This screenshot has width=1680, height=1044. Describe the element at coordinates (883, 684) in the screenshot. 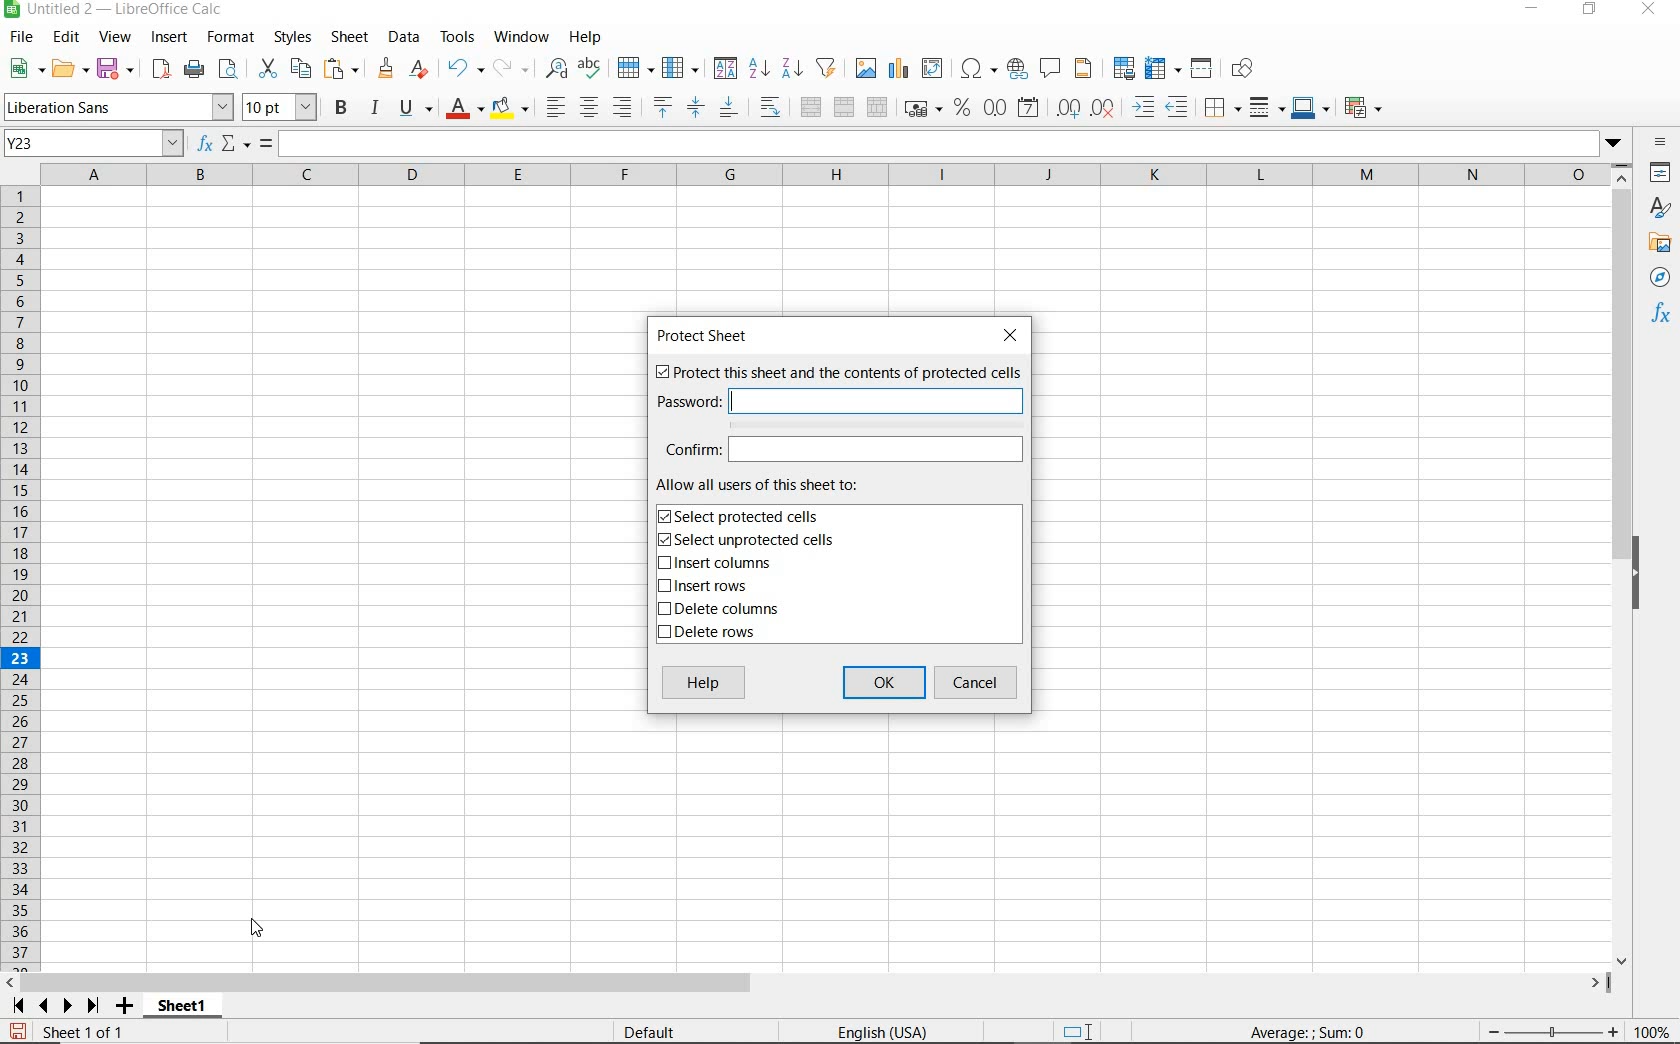

I see `OK` at that location.